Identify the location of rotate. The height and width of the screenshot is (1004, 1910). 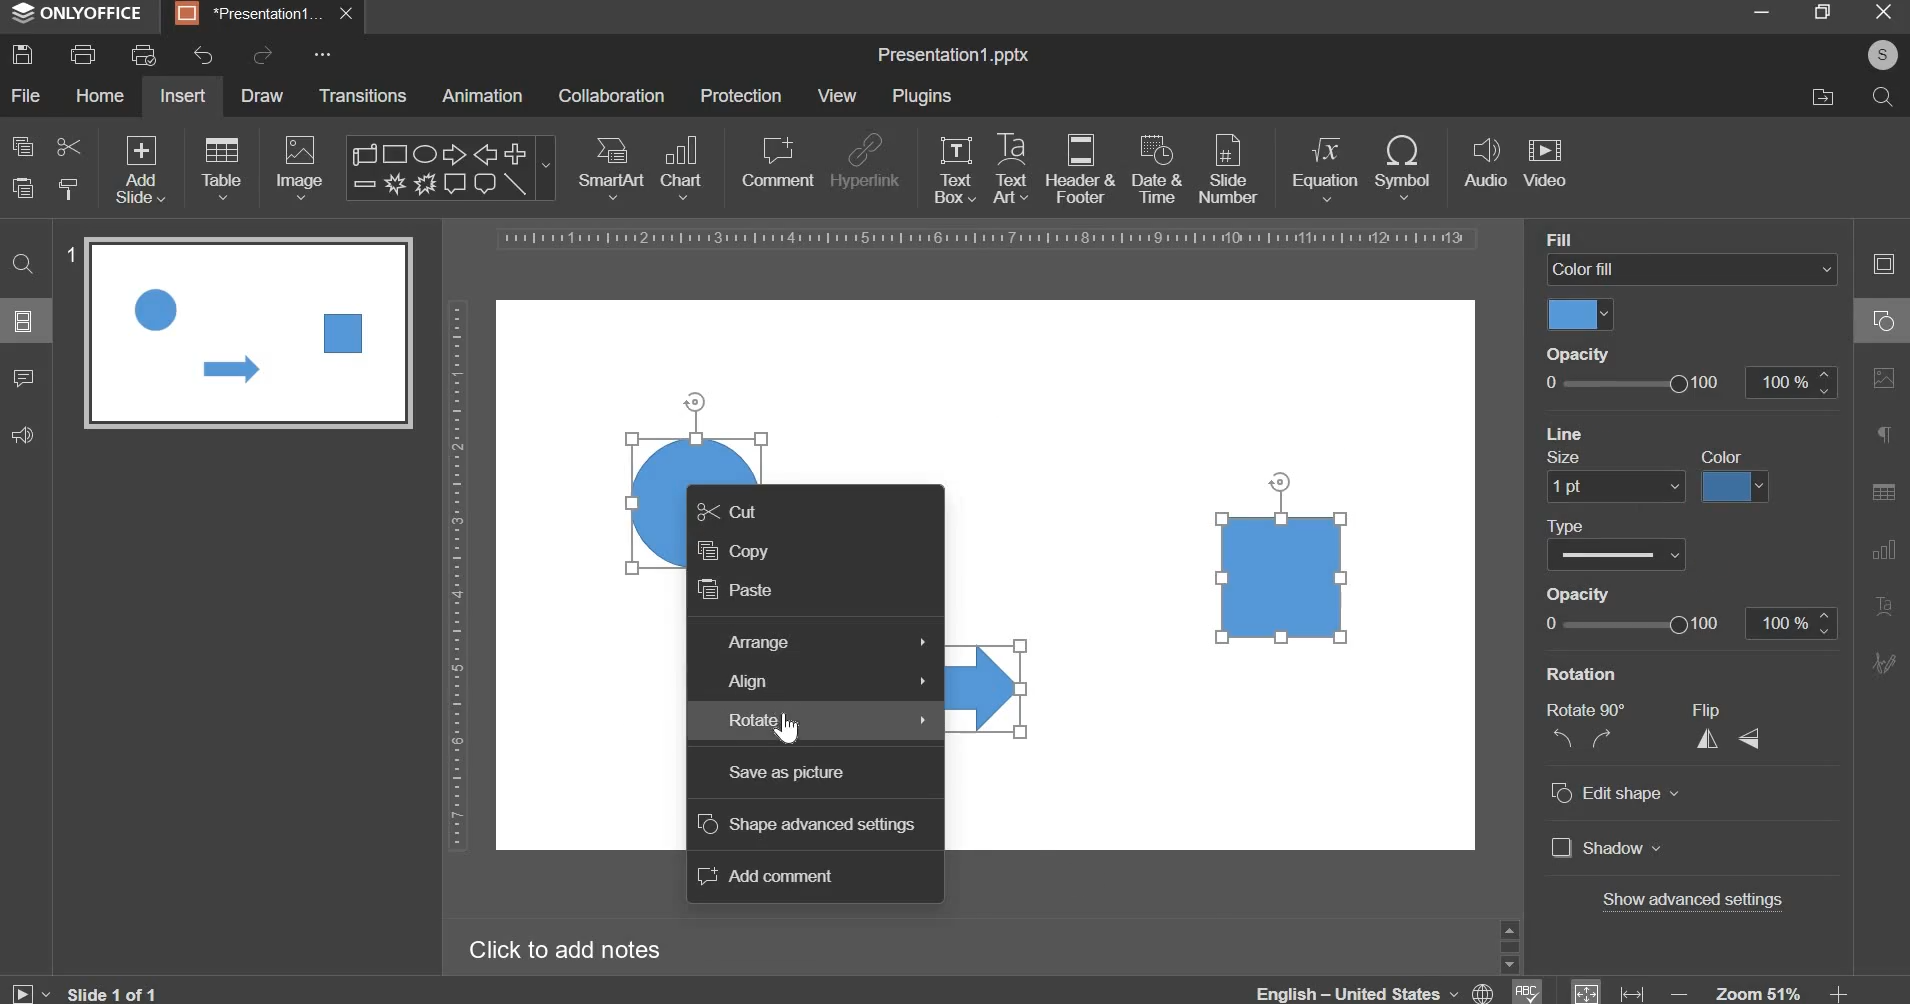
(827, 722).